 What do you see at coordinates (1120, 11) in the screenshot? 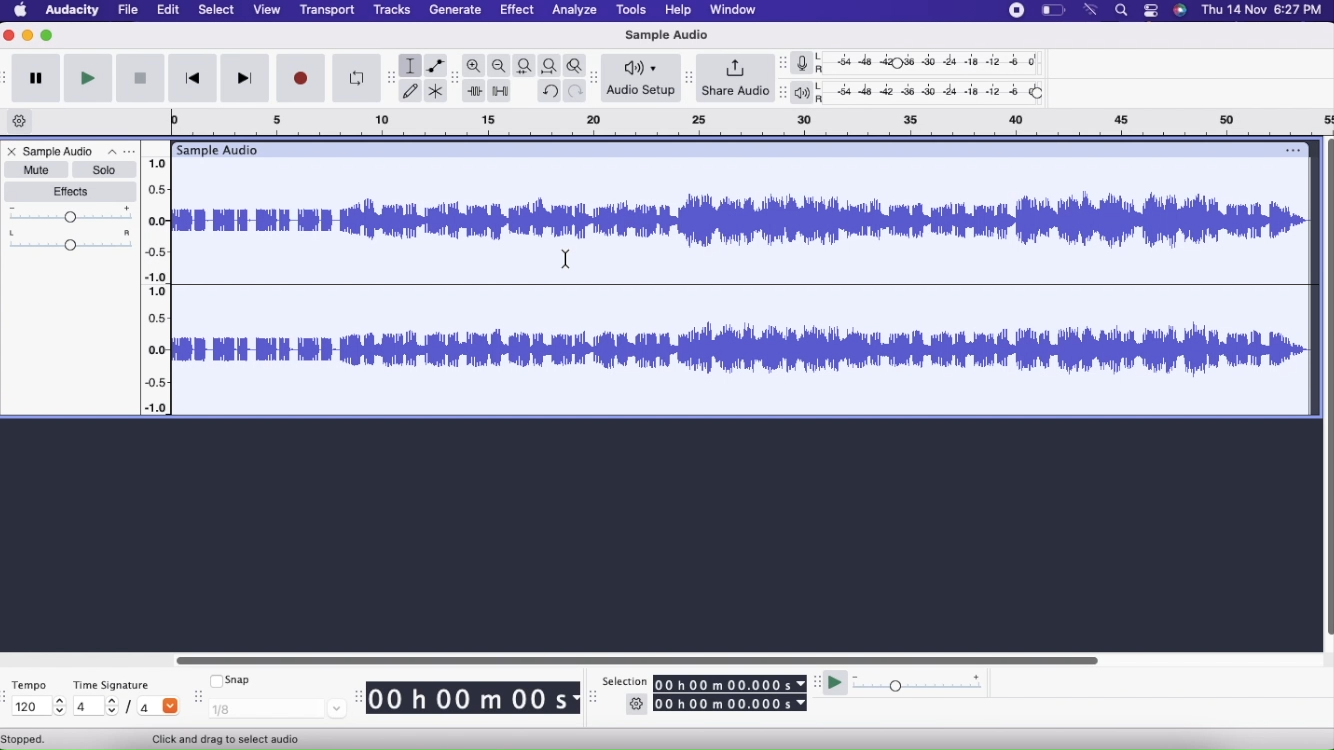
I see `search` at bounding box center [1120, 11].